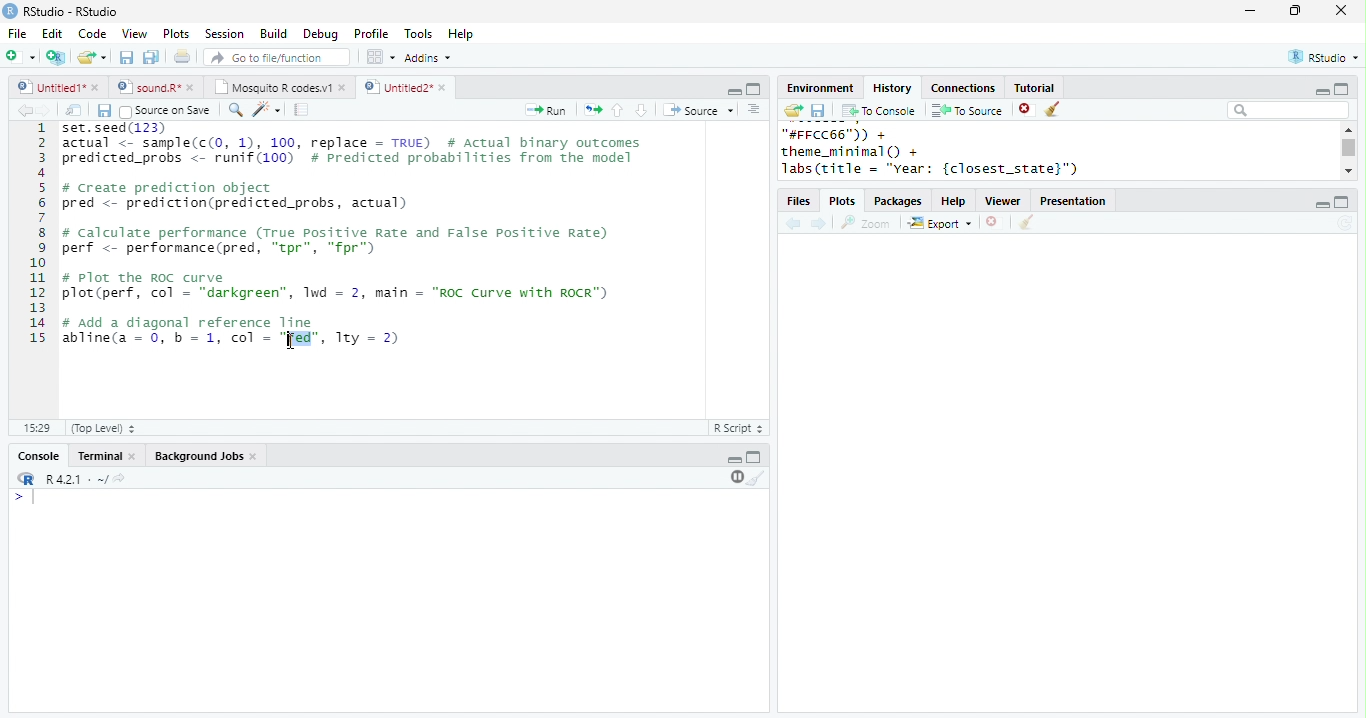  What do you see at coordinates (1348, 170) in the screenshot?
I see `scroll down` at bounding box center [1348, 170].